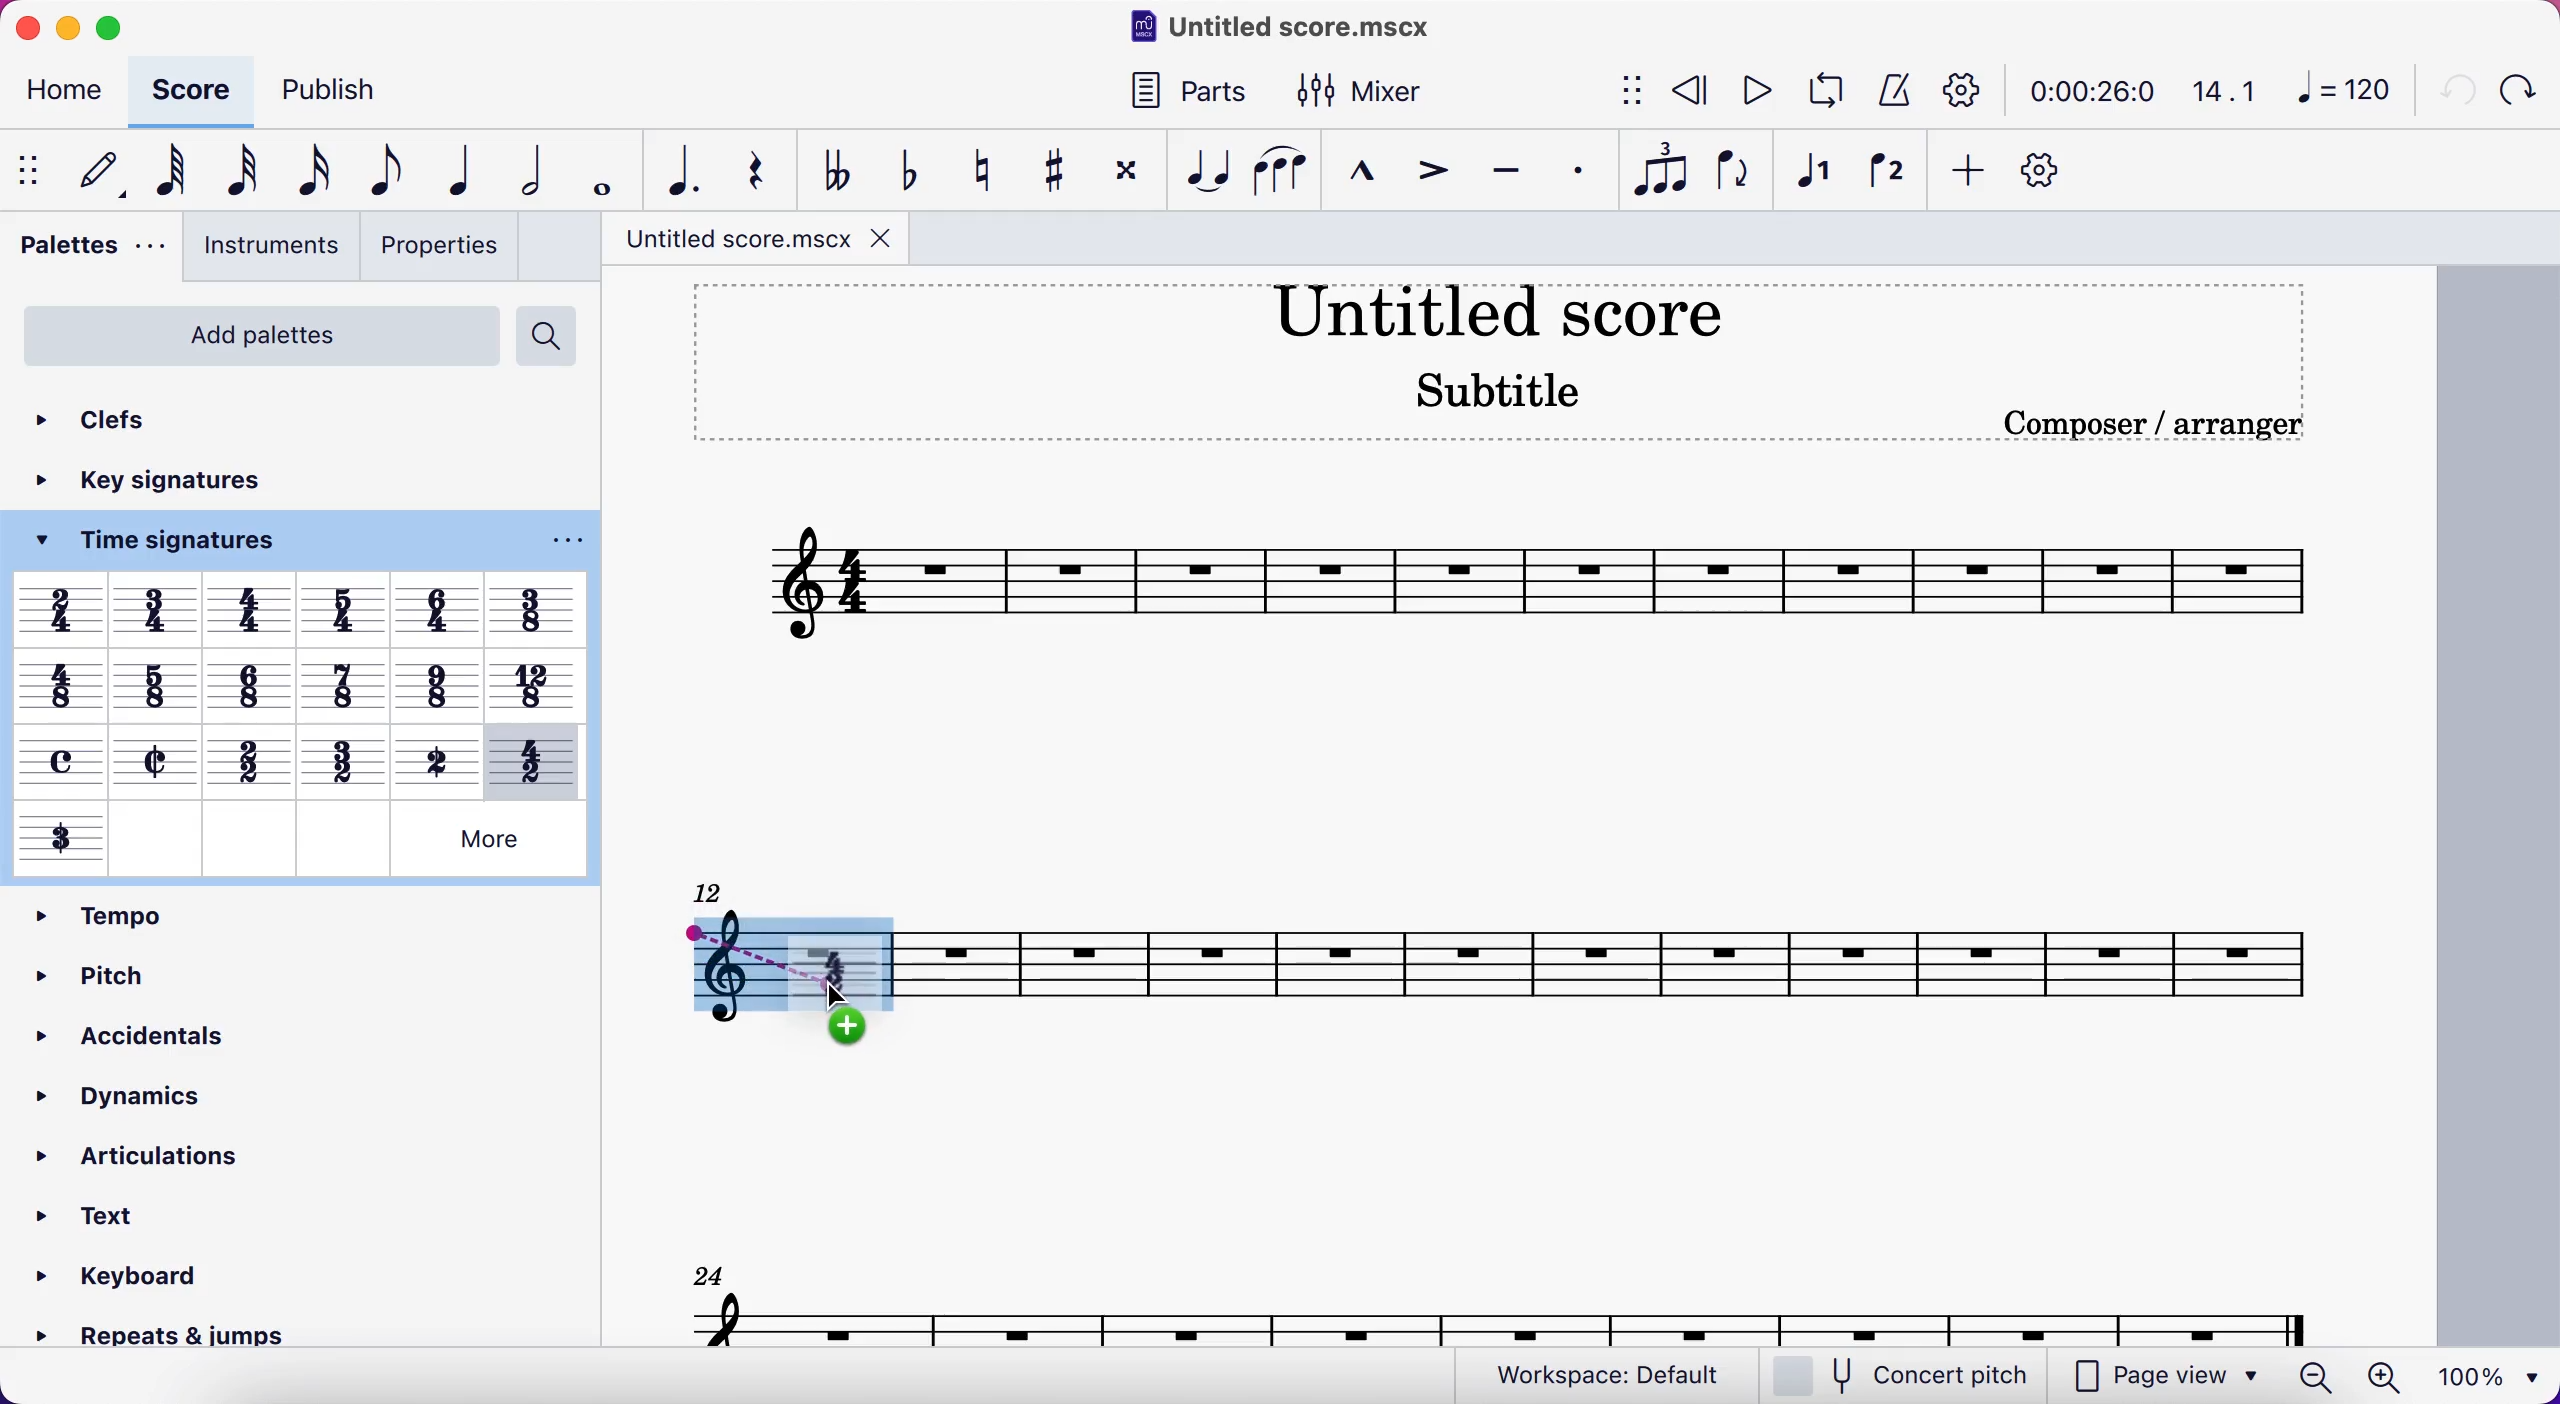 The height and width of the screenshot is (1404, 2560). What do you see at coordinates (2214, 92) in the screenshot?
I see `14.1` at bounding box center [2214, 92].